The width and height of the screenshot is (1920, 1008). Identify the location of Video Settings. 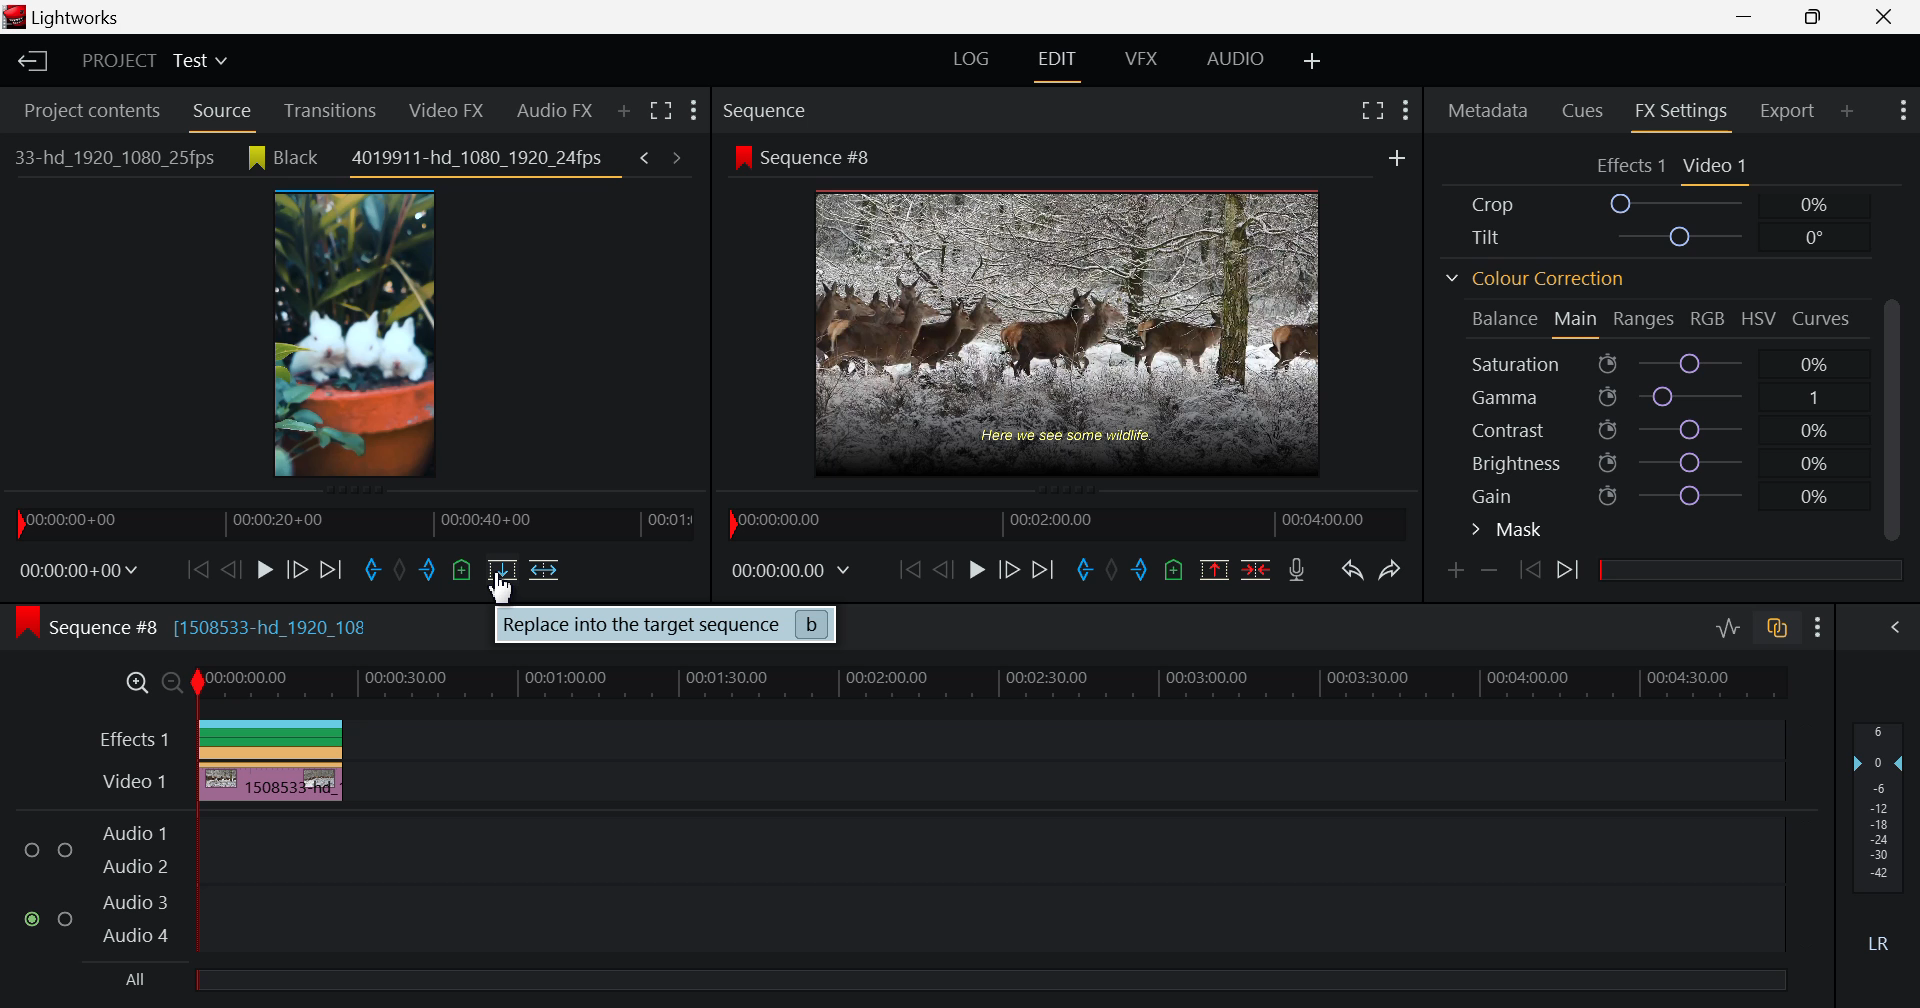
(1717, 167).